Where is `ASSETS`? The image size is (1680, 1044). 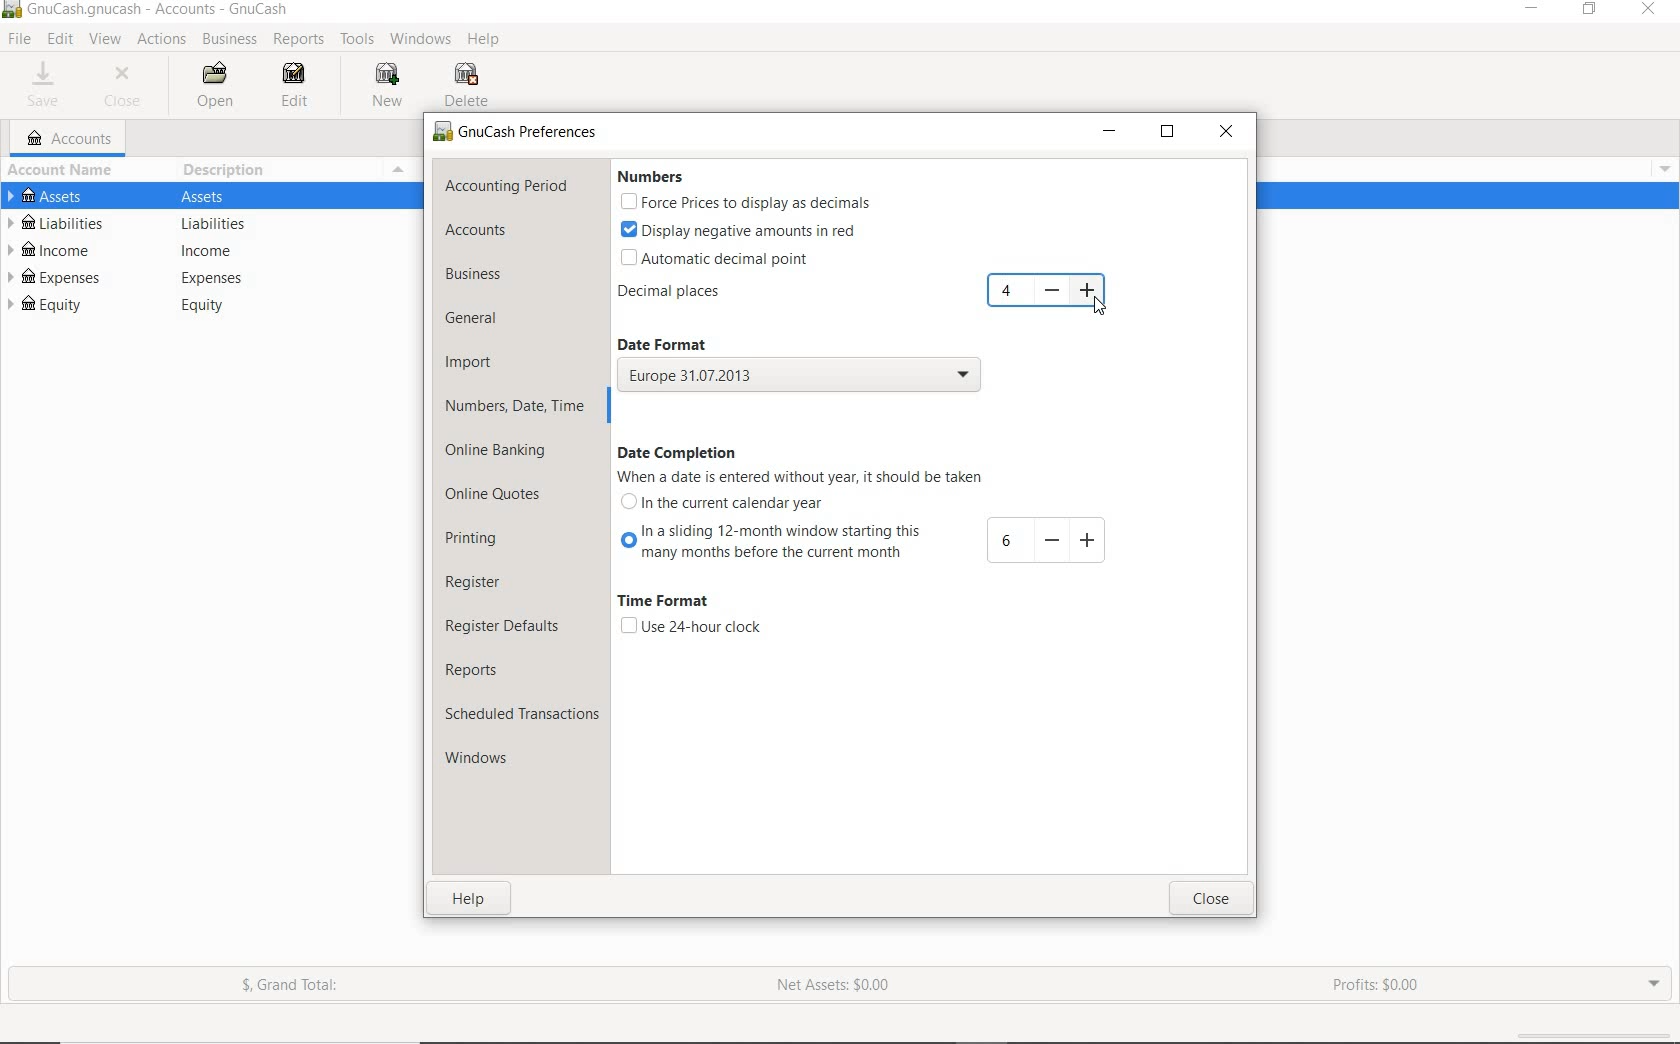
ASSETS is located at coordinates (213, 195).